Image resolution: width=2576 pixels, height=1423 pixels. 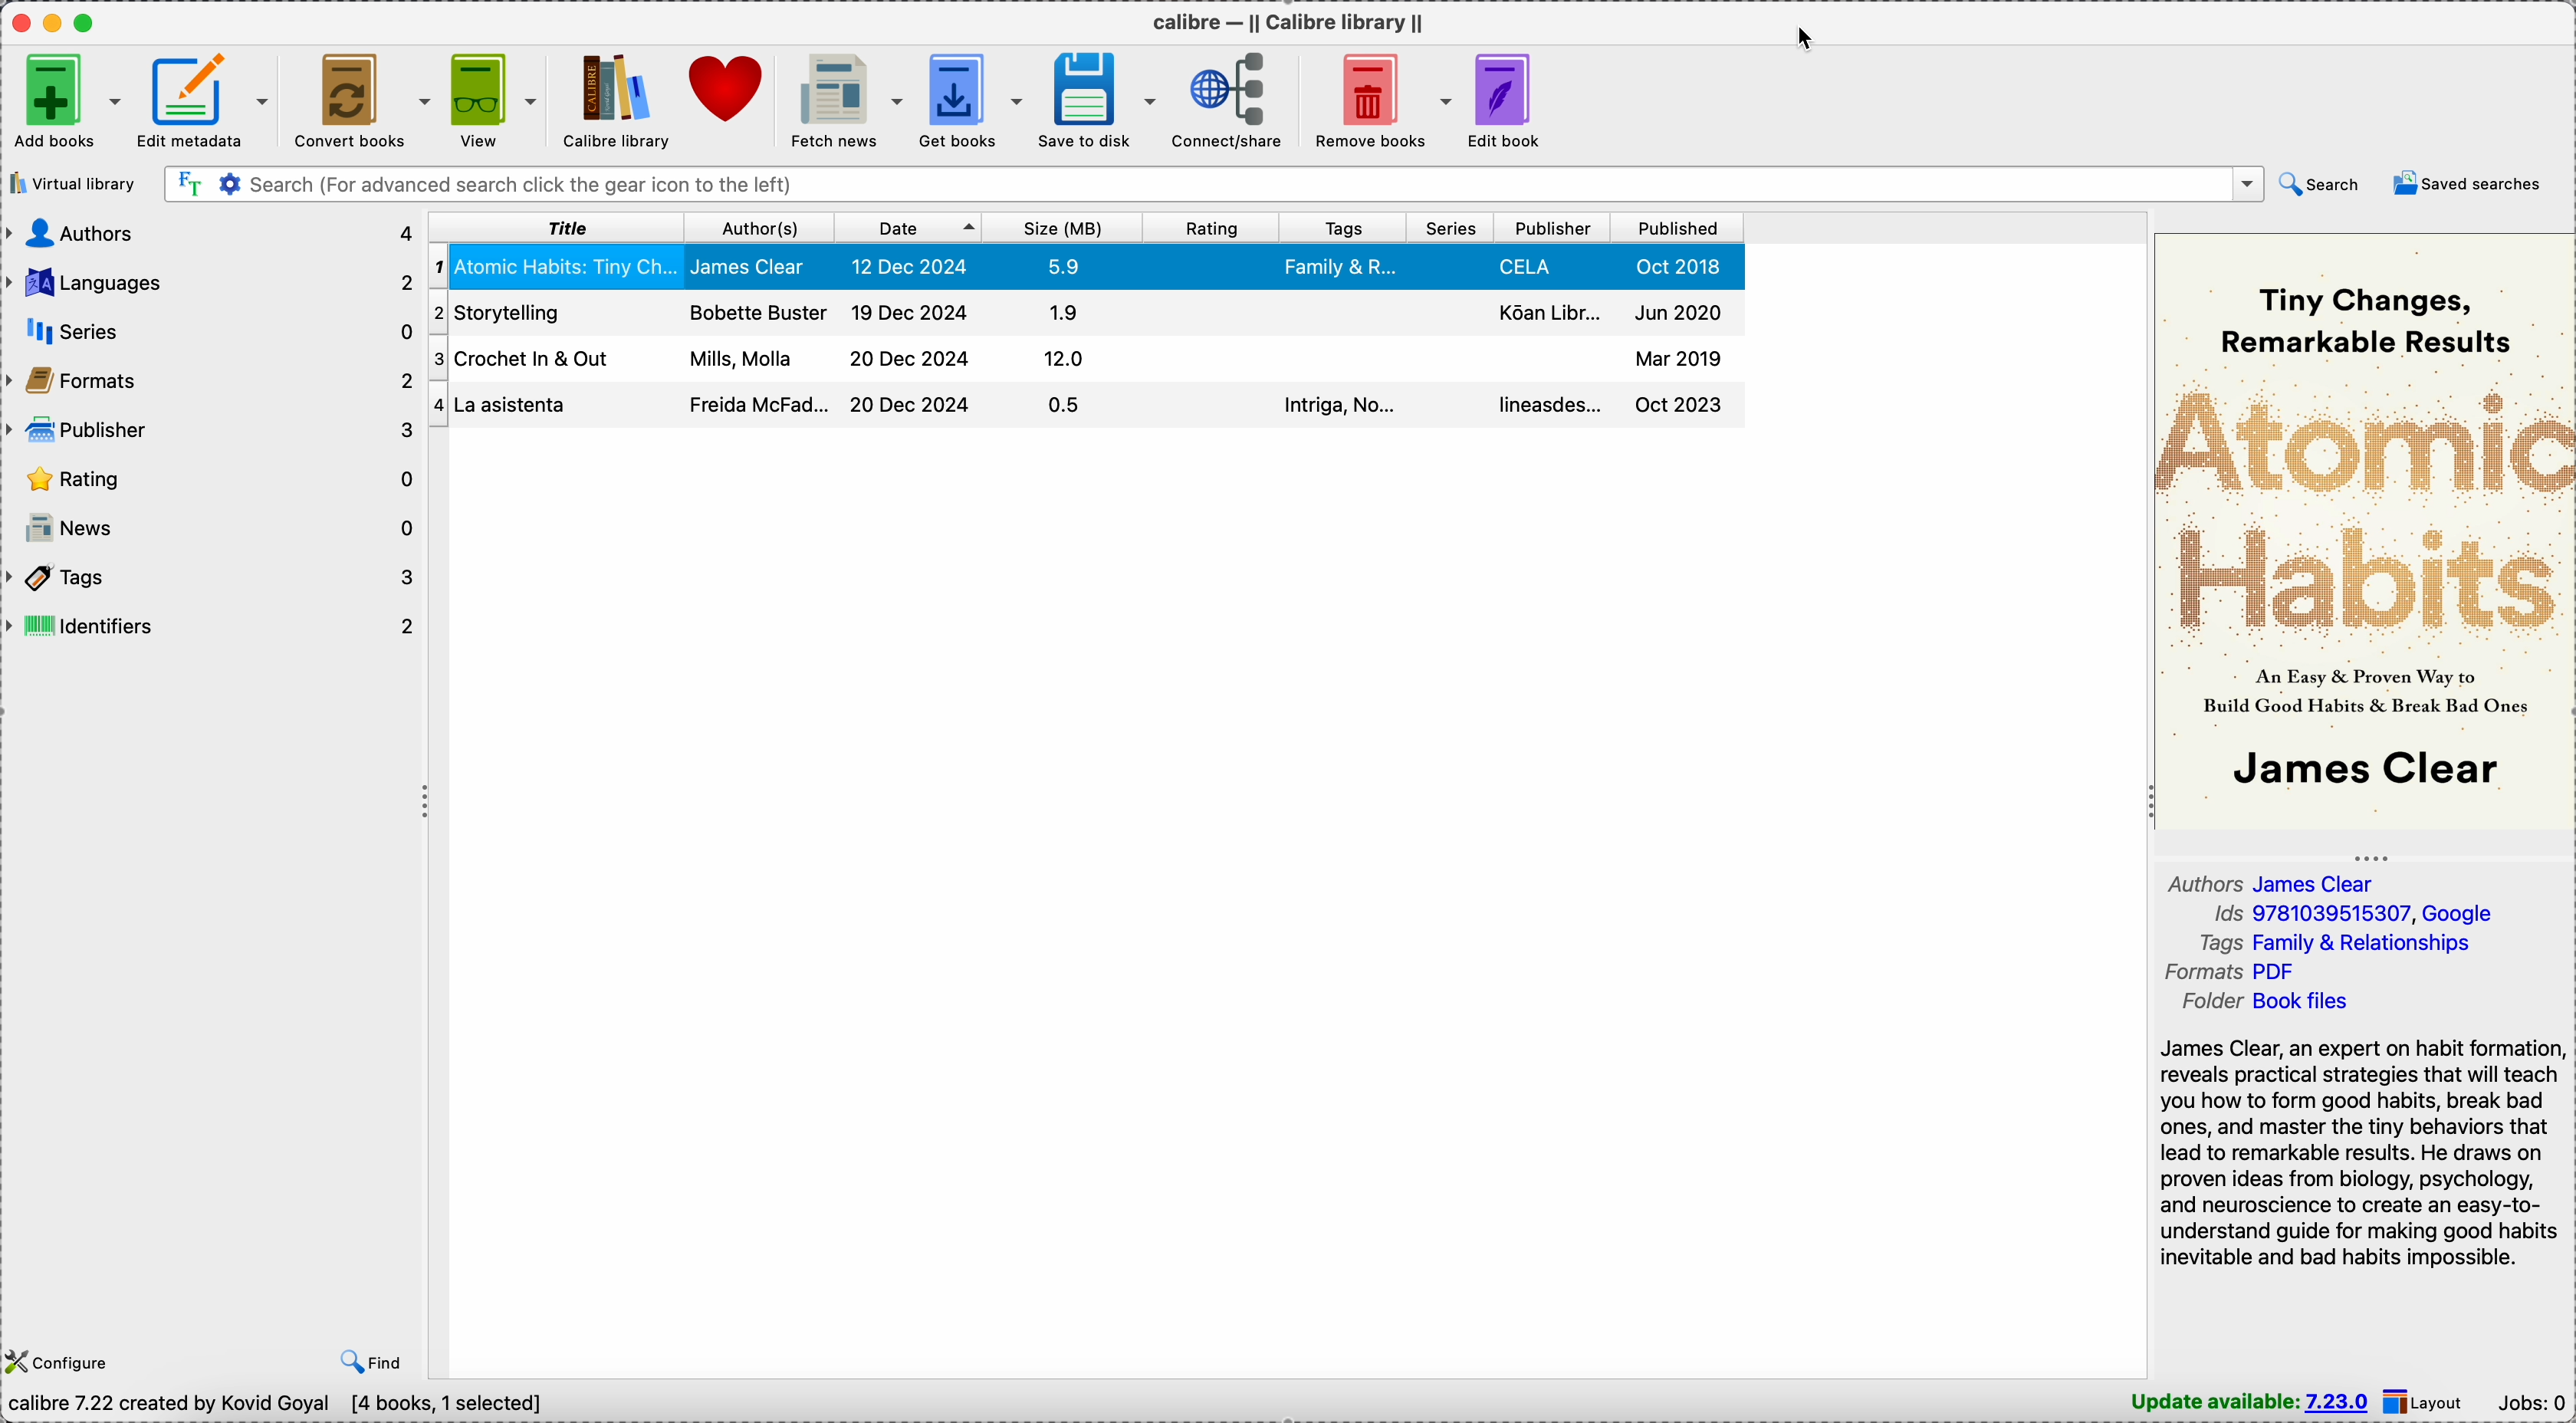 What do you see at coordinates (1214, 231) in the screenshot?
I see `rating` at bounding box center [1214, 231].